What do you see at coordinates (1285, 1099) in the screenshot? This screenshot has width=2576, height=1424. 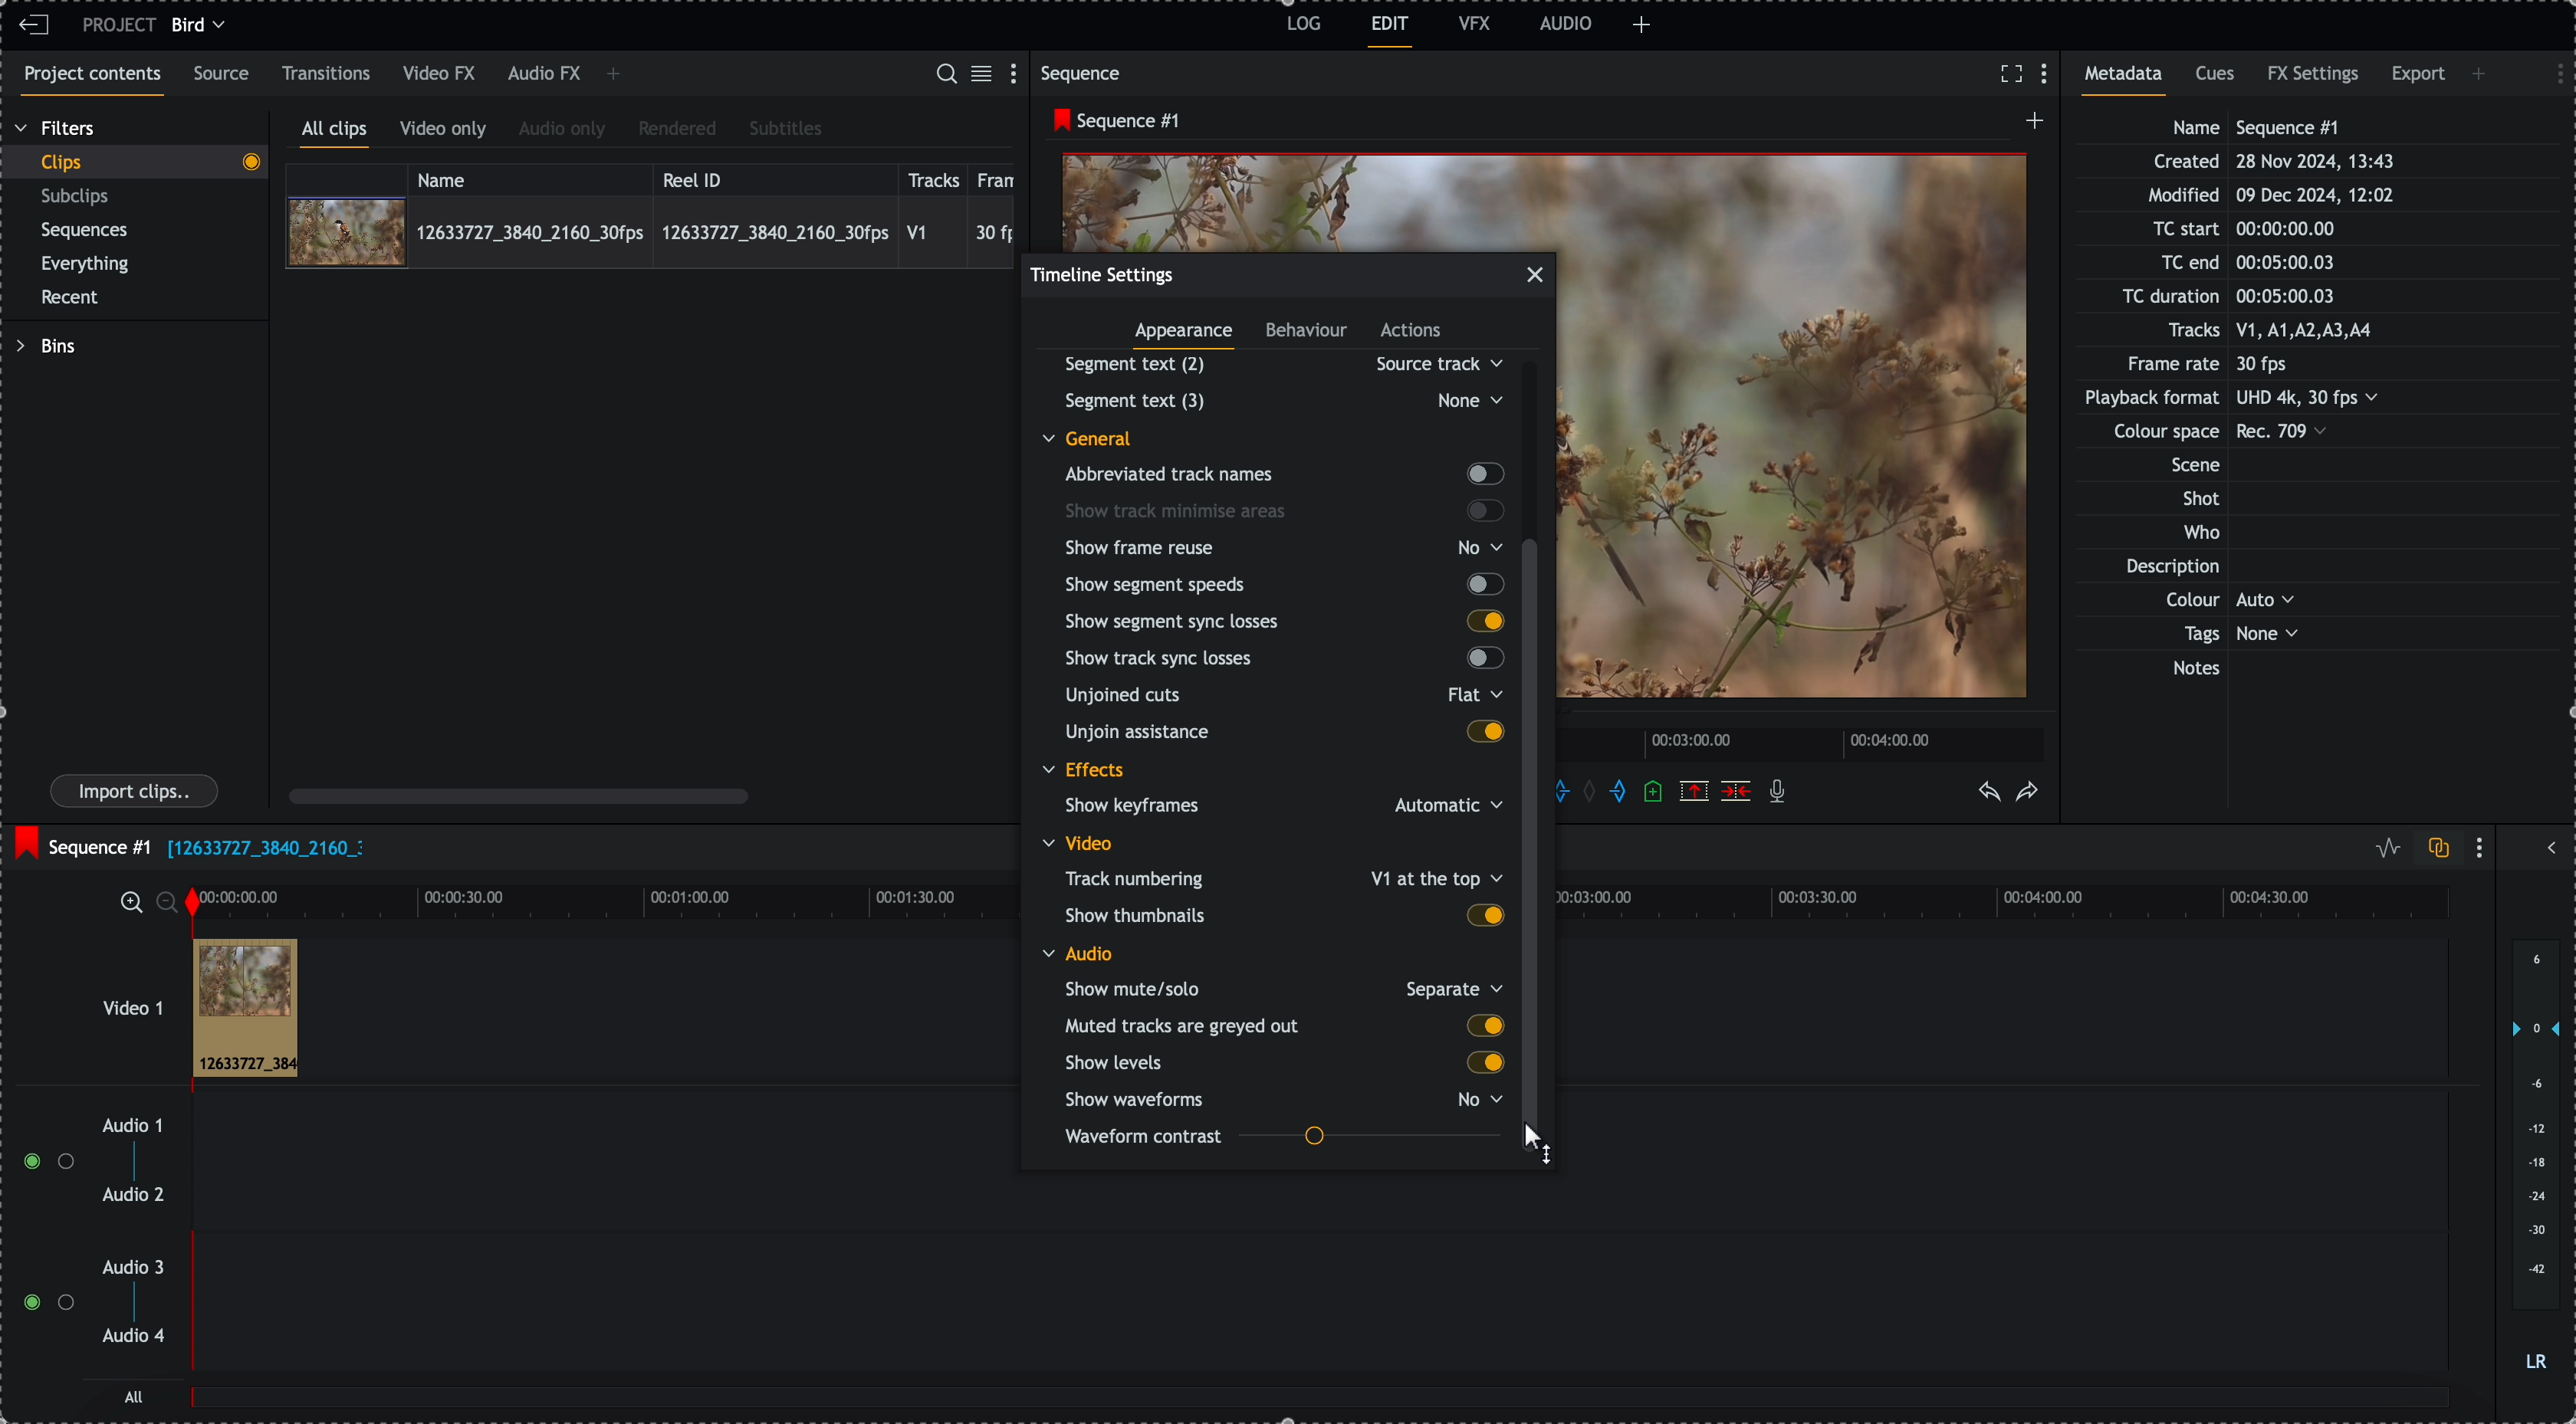 I see `show waveforms` at bounding box center [1285, 1099].